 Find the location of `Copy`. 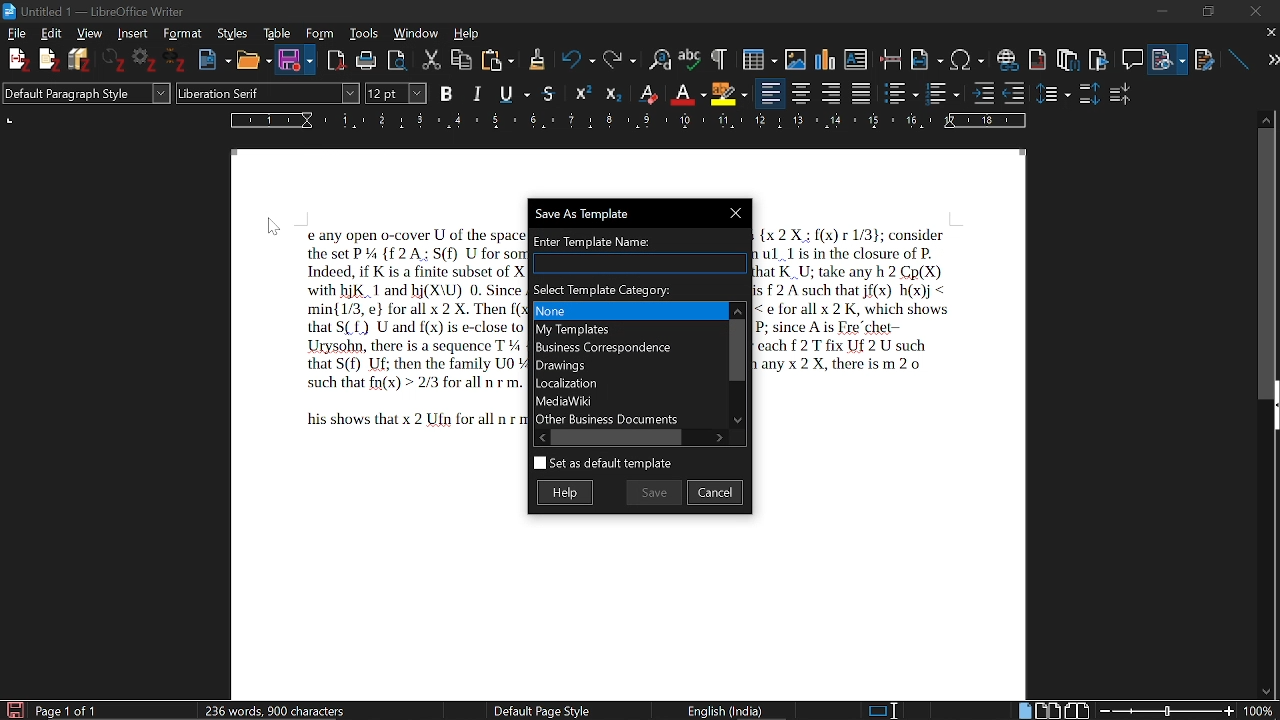

Copy is located at coordinates (463, 58).